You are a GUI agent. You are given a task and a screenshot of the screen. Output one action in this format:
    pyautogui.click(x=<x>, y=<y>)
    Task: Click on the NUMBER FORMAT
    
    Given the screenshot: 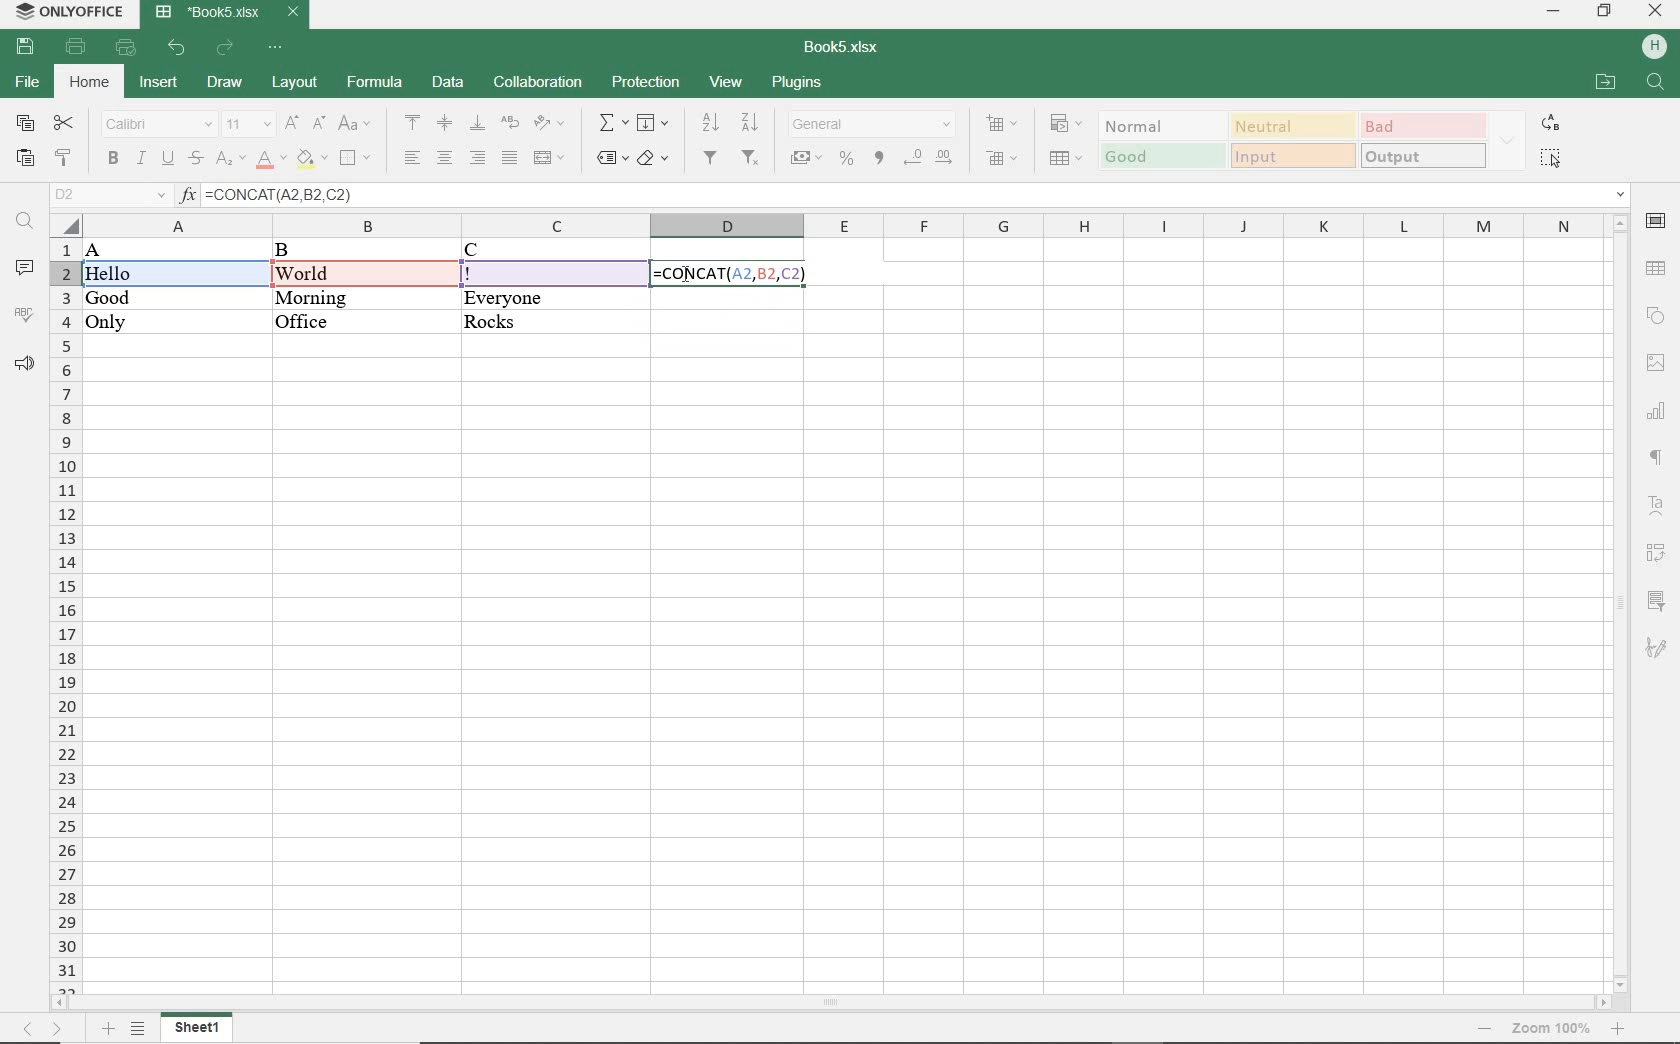 What is the action you would take?
    pyautogui.click(x=873, y=123)
    